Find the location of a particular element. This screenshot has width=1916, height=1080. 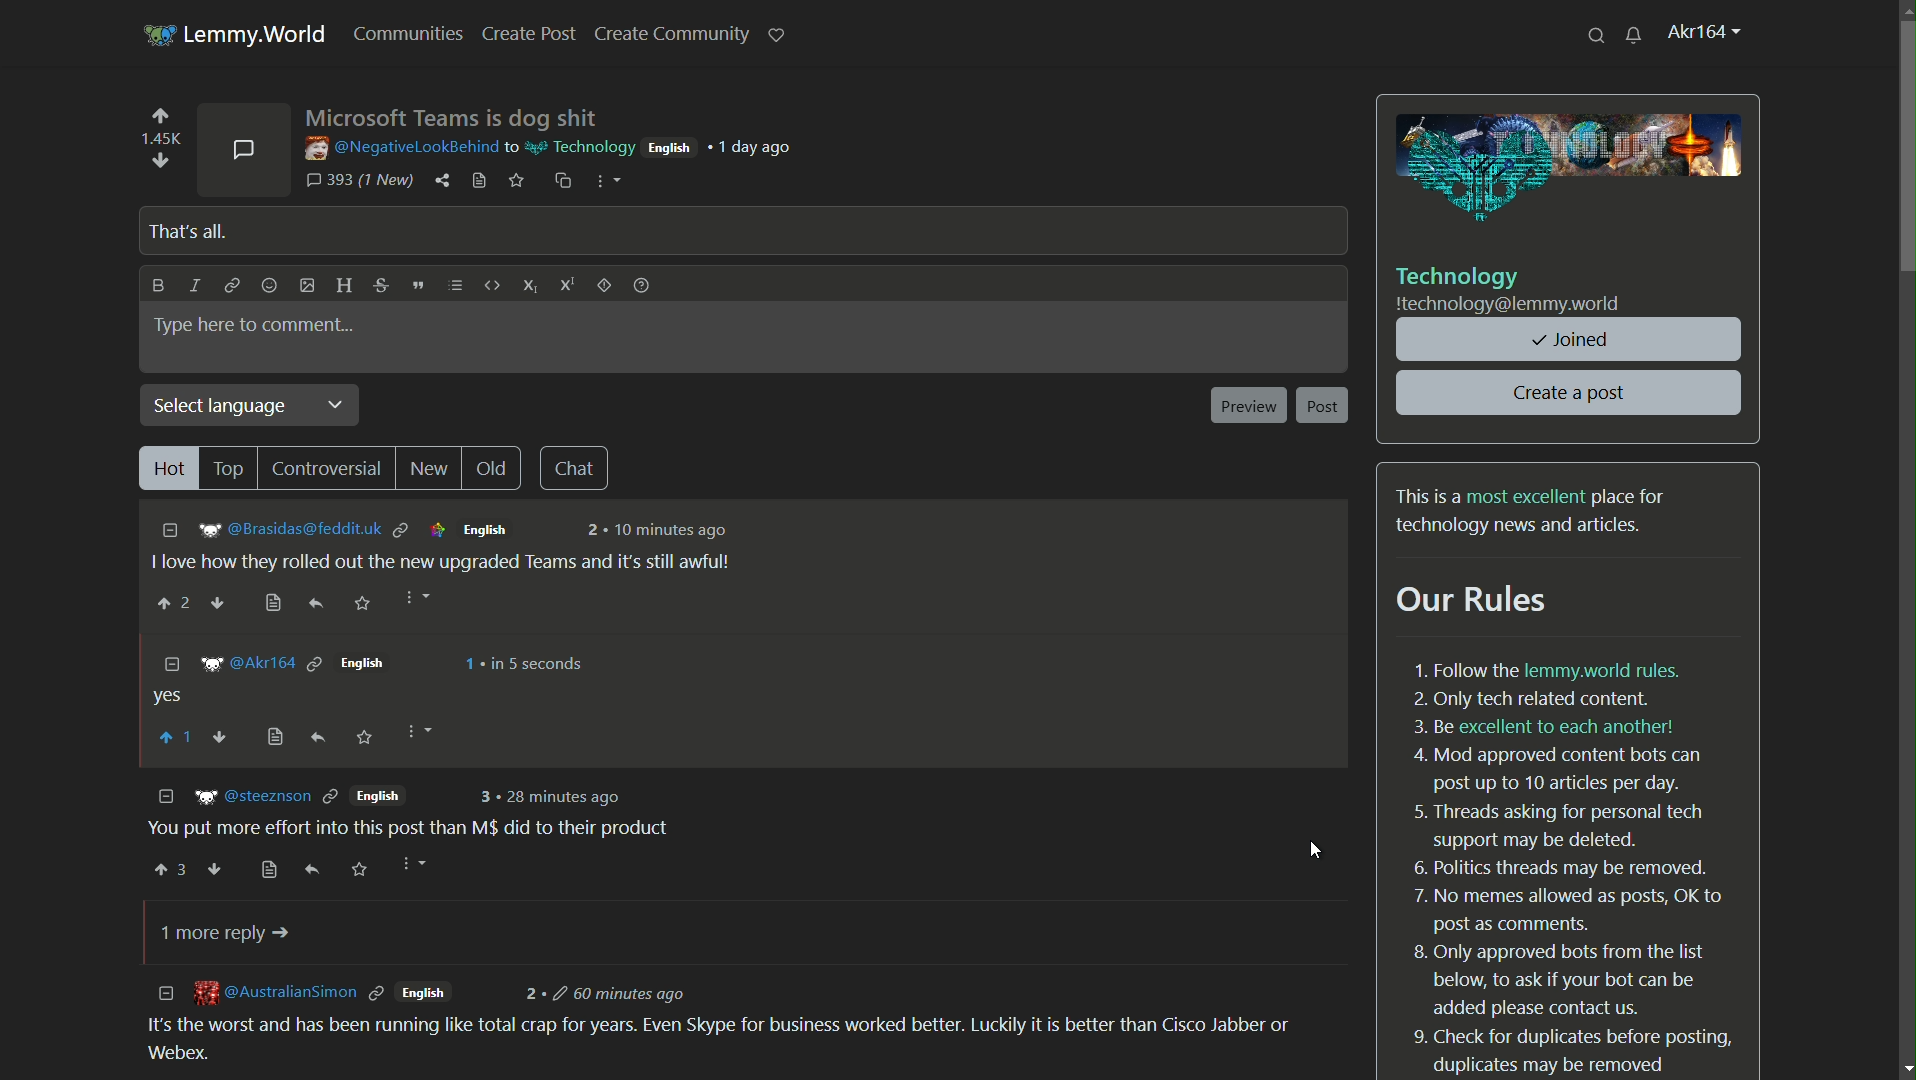

new is located at coordinates (431, 470).